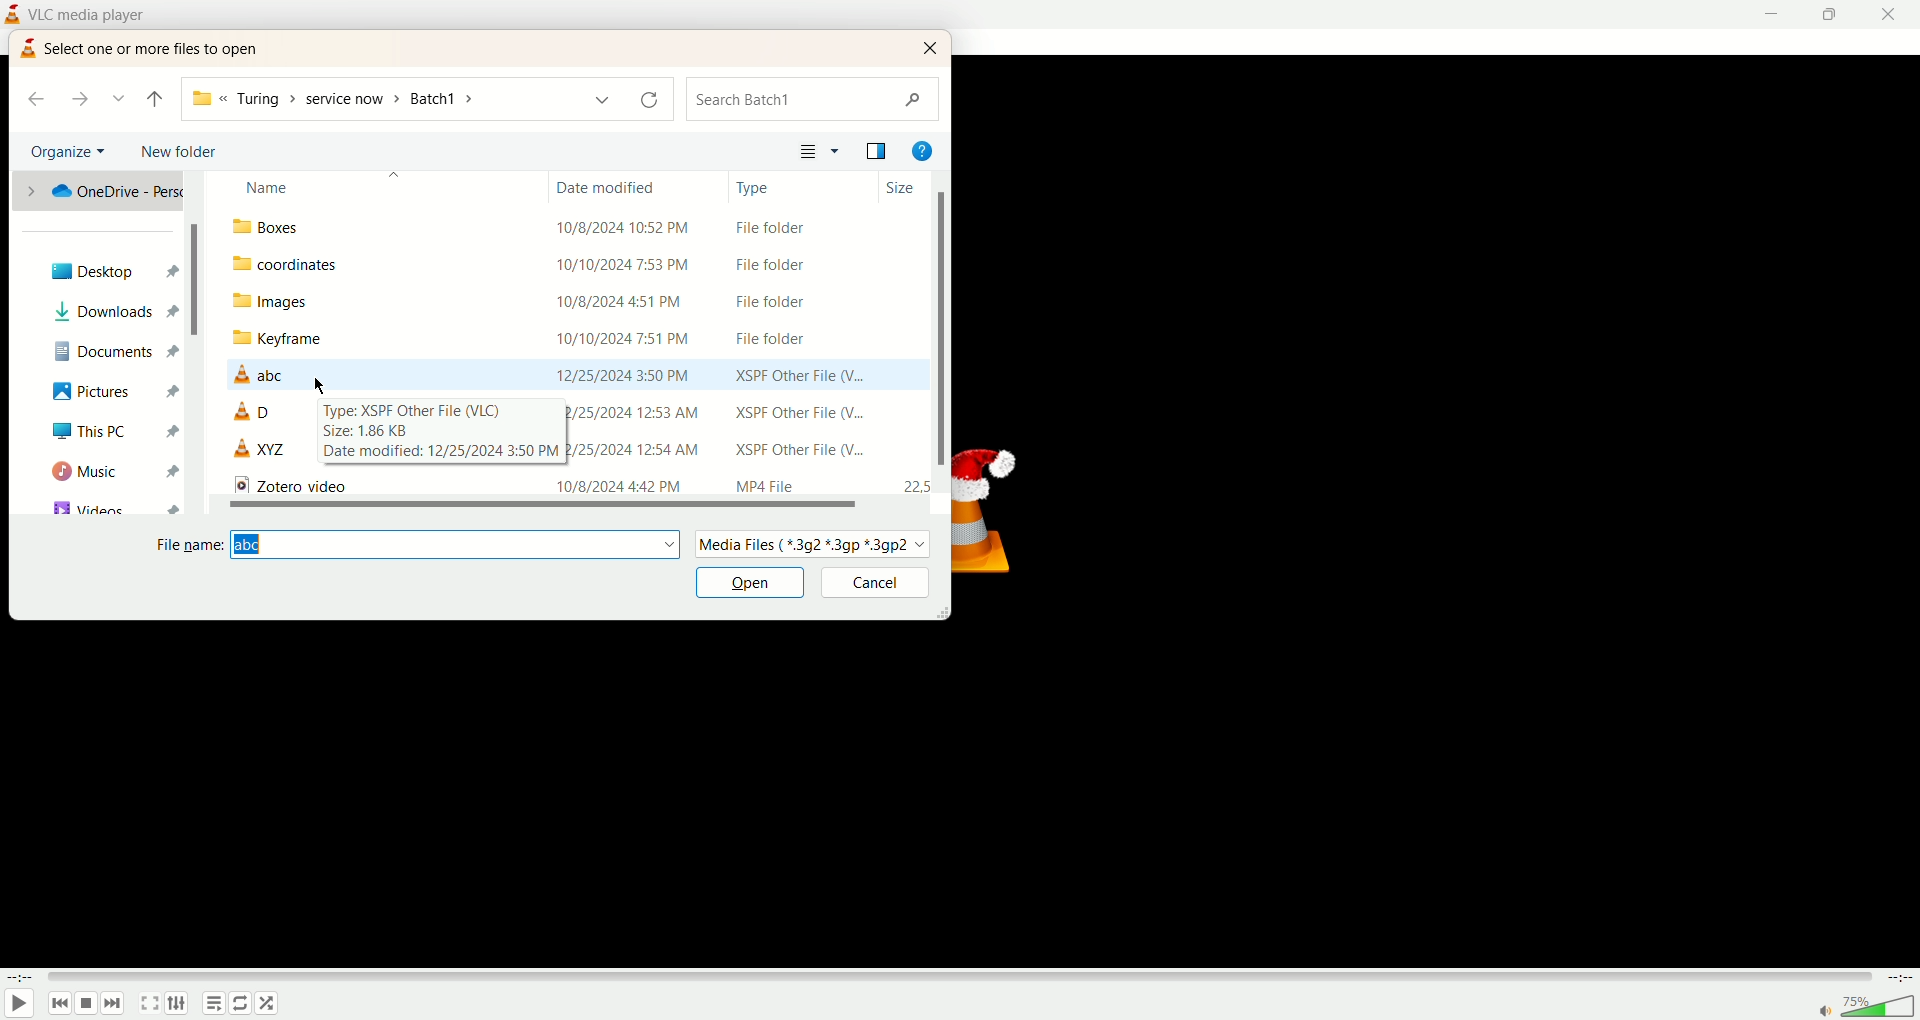 The width and height of the screenshot is (1920, 1020). I want to click on extended setting, so click(177, 1003).